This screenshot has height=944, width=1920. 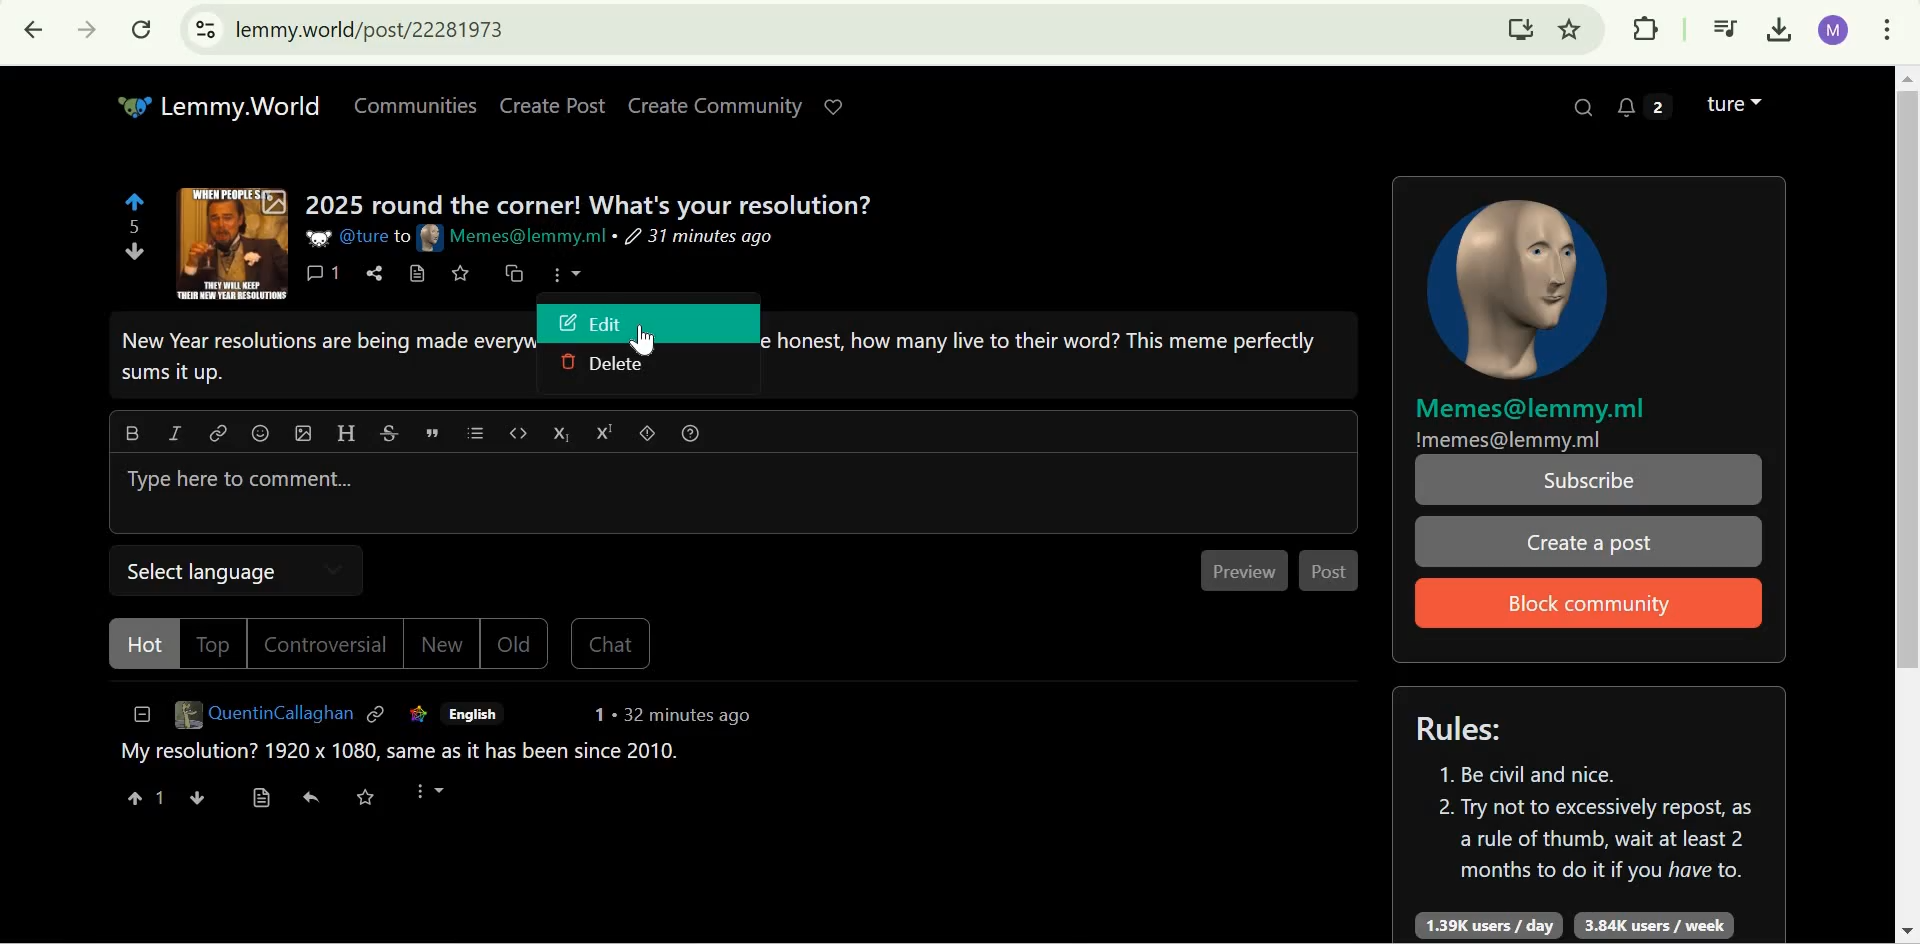 What do you see at coordinates (475, 431) in the screenshot?
I see `list` at bounding box center [475, 431].